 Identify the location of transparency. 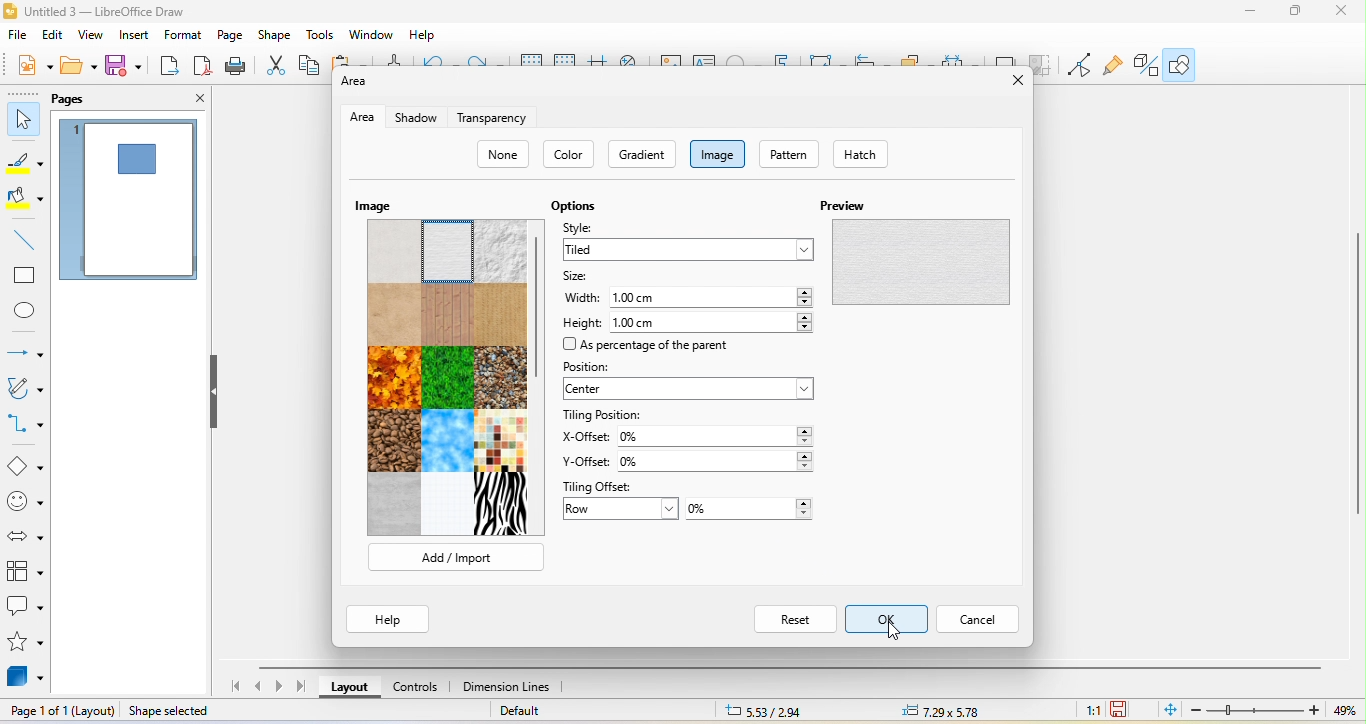
(504, 118).